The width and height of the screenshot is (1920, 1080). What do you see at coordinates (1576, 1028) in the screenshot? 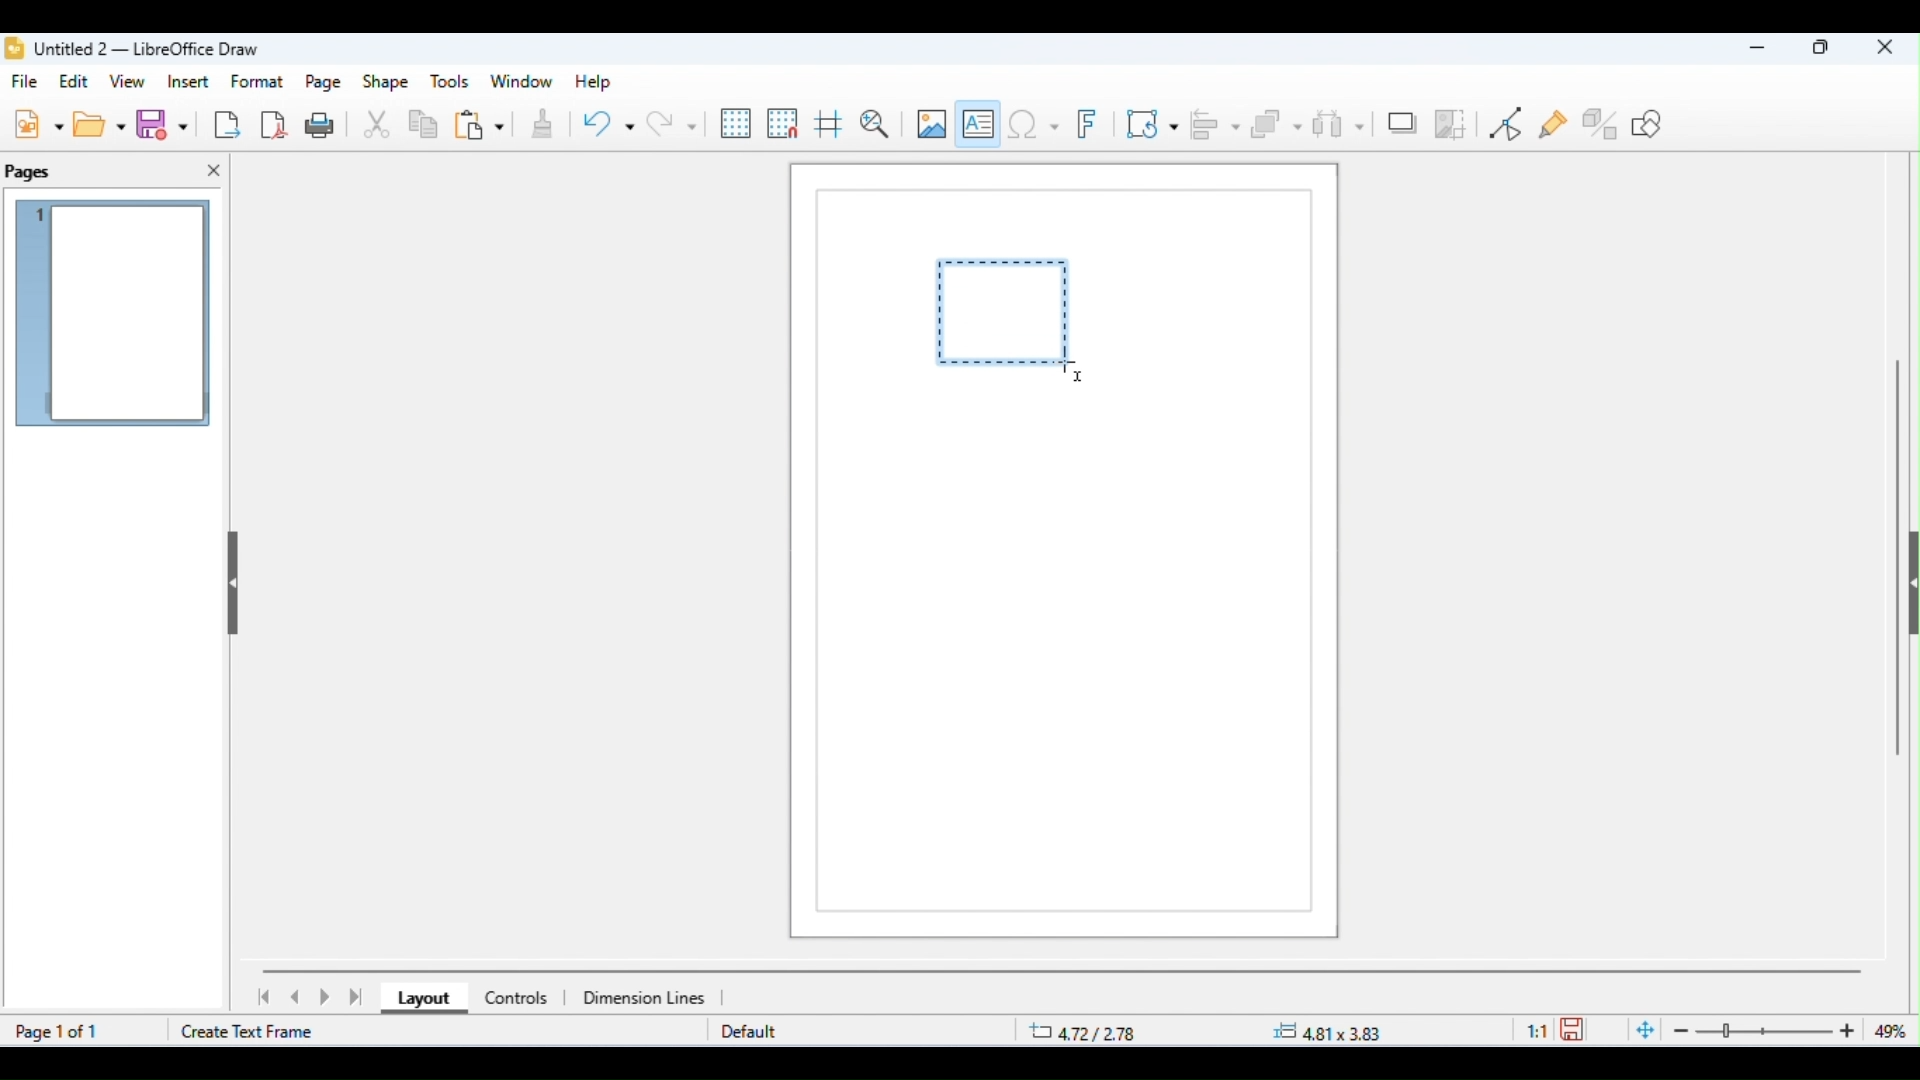
I see `save` at bounding box center [1576, 1028].